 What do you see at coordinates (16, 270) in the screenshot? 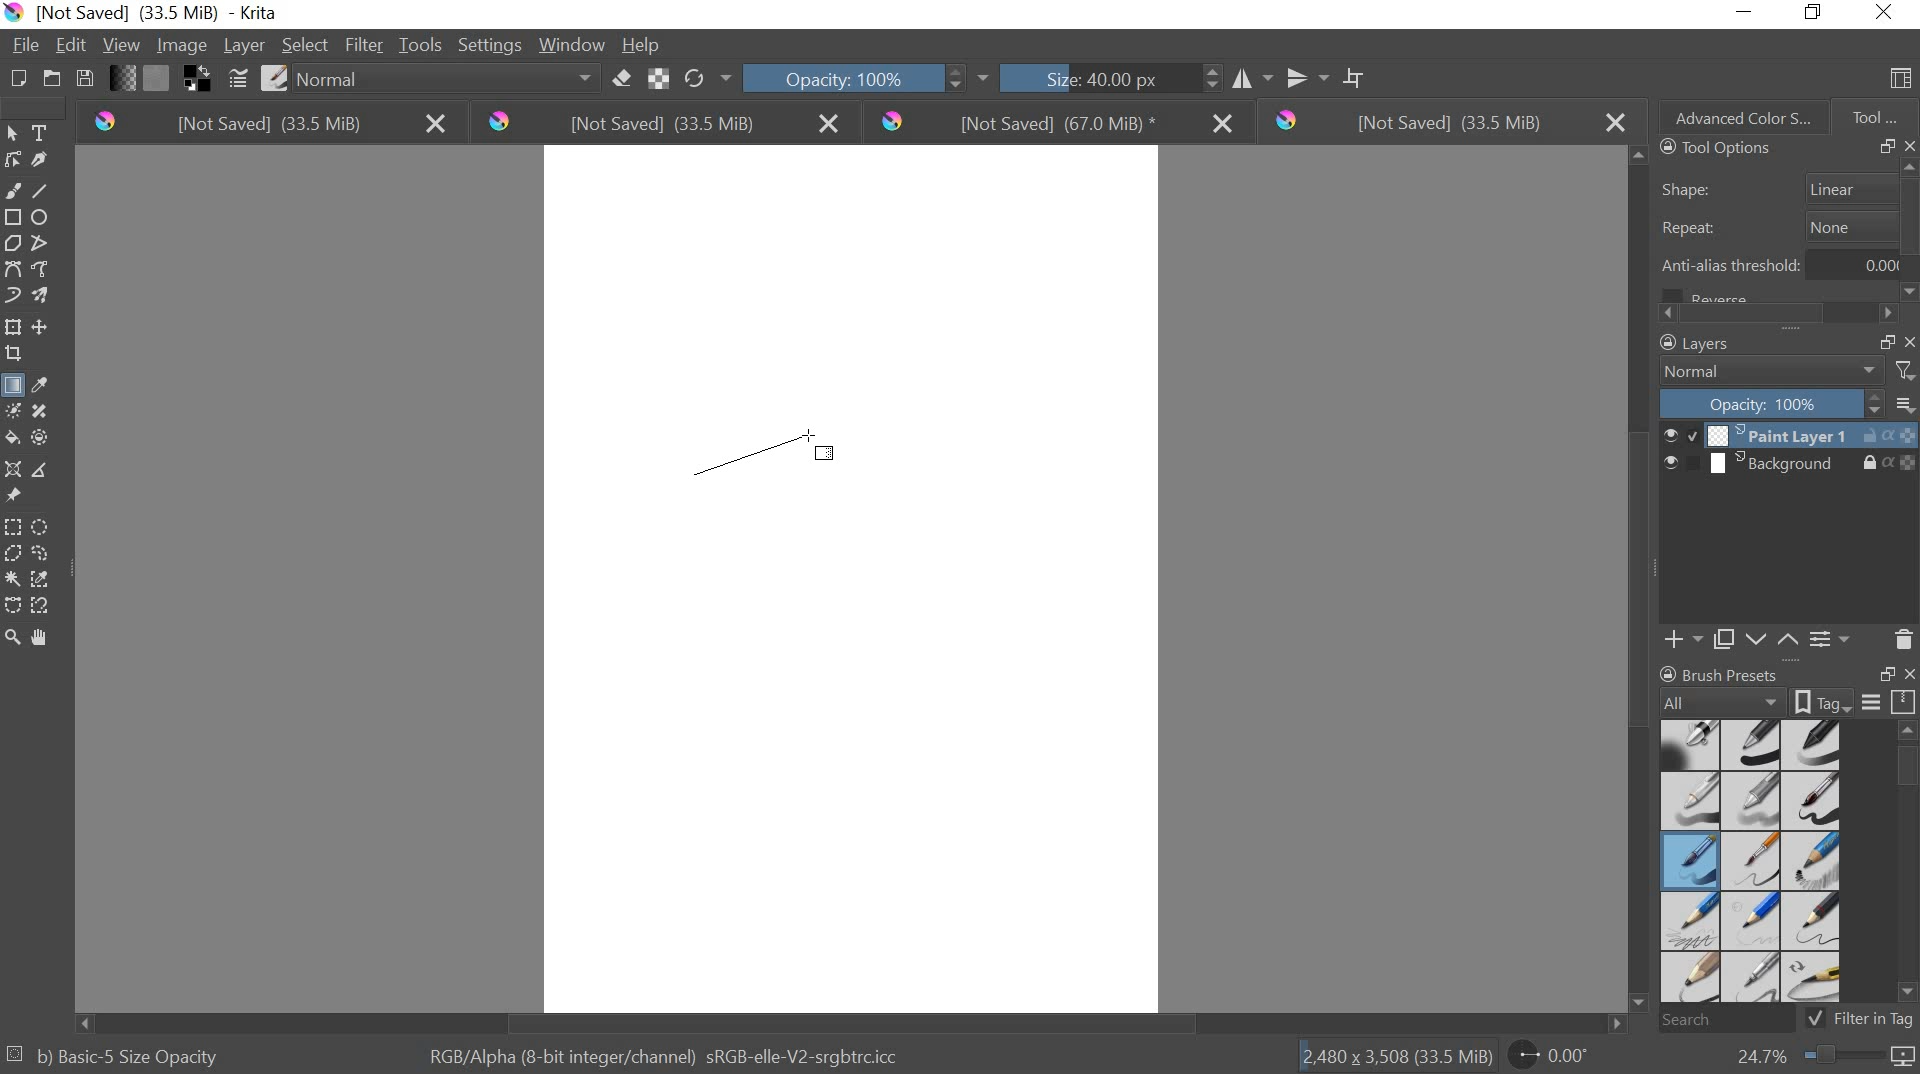
I see `bezier curve` at bounding box center [16, 270].